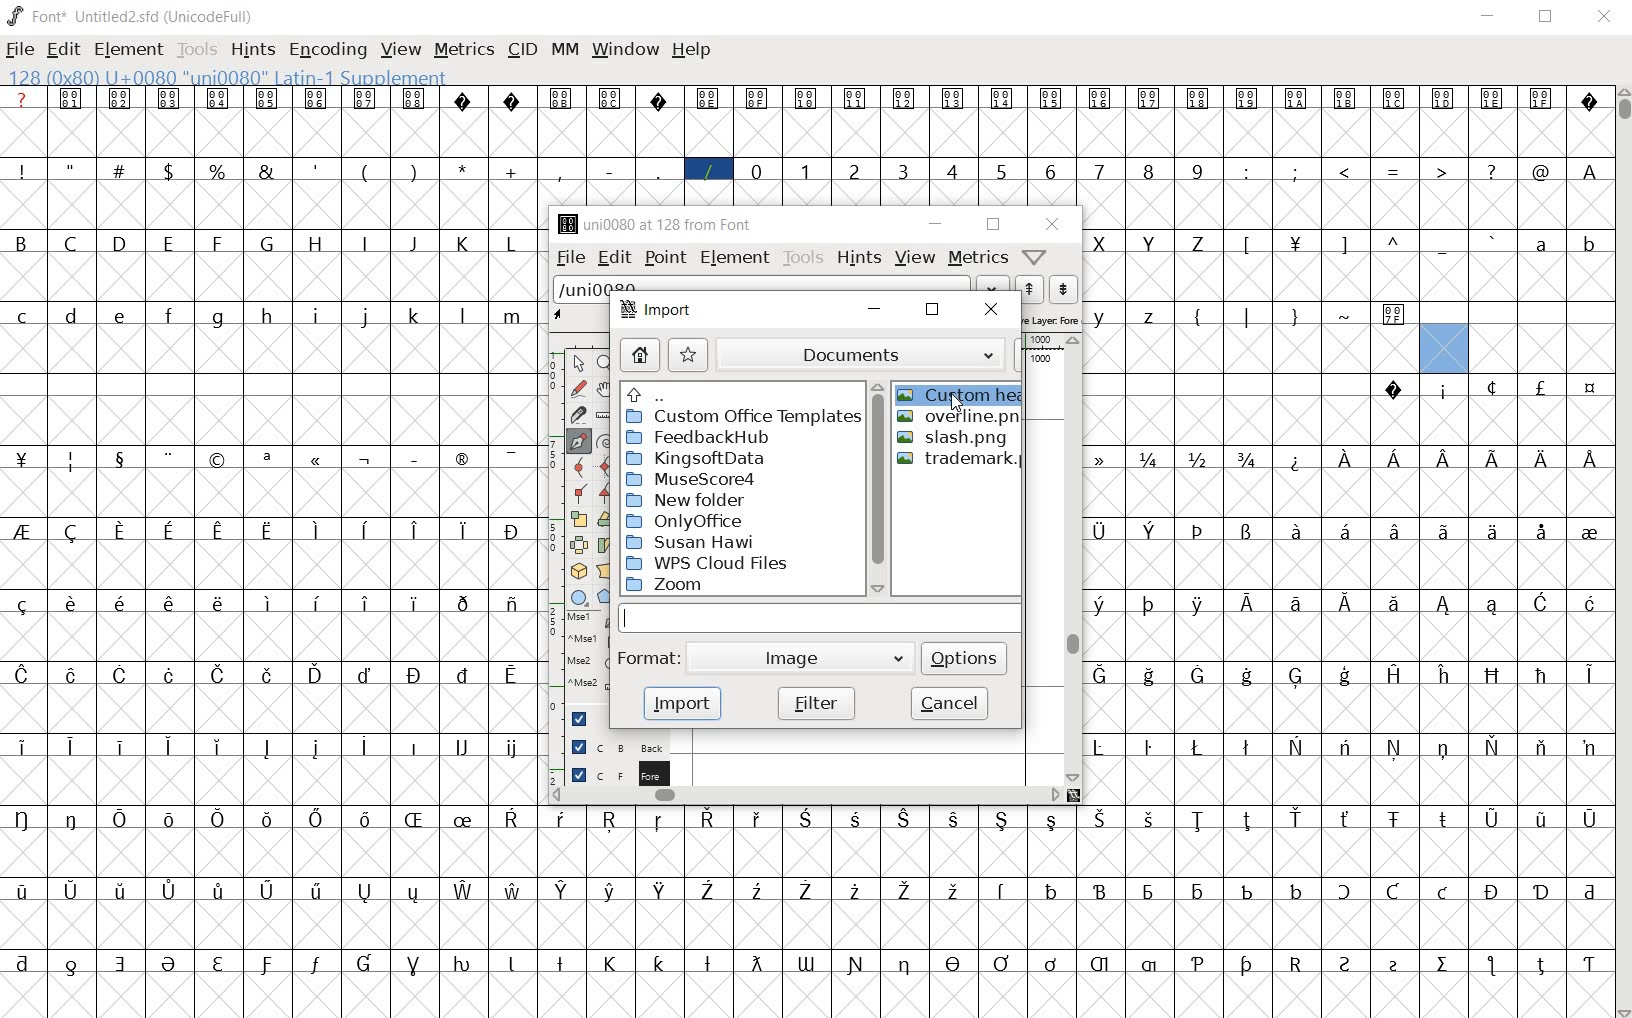 Image resolution: width=1632 pixels, height=1018 pixels. Describe the element at coordinates (168, 603) in the screenshot. I see `glyph` at that location.